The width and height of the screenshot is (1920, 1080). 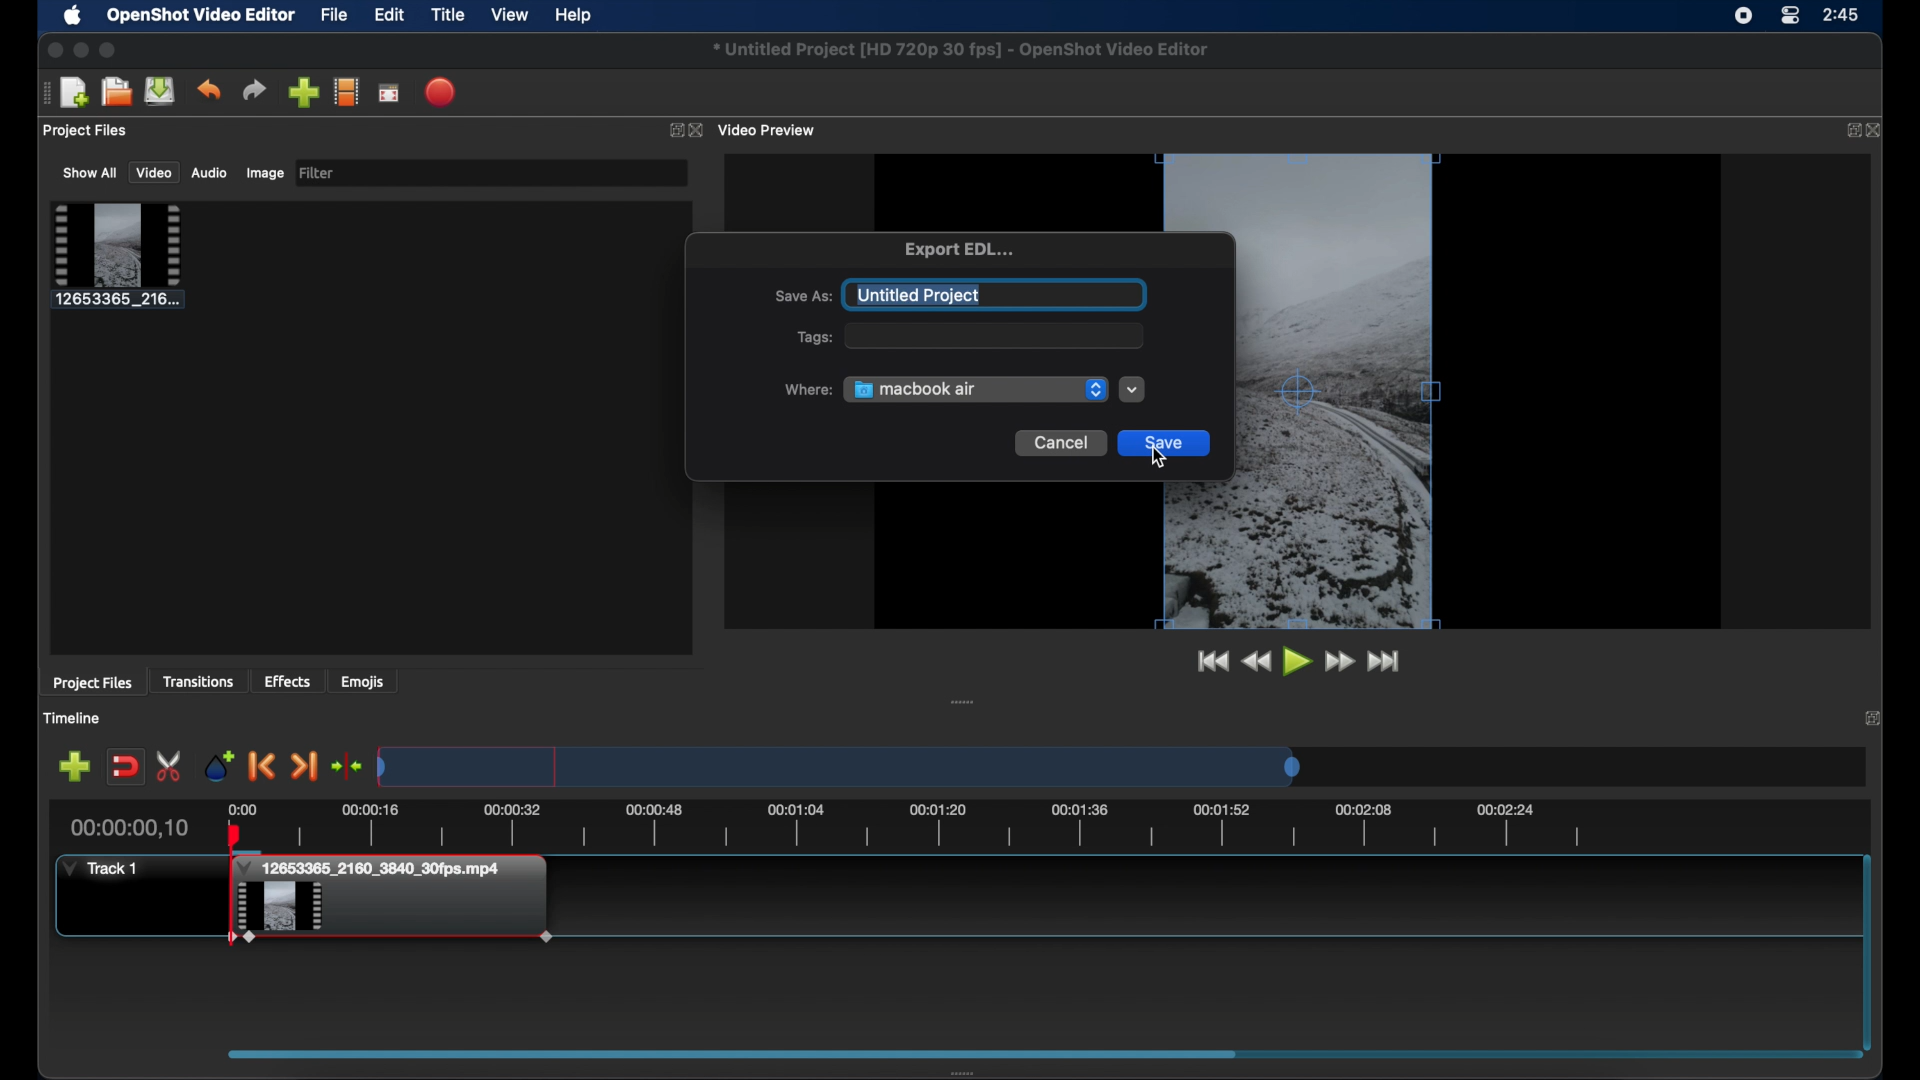 I want to click on help, so click(x=576, y=15).